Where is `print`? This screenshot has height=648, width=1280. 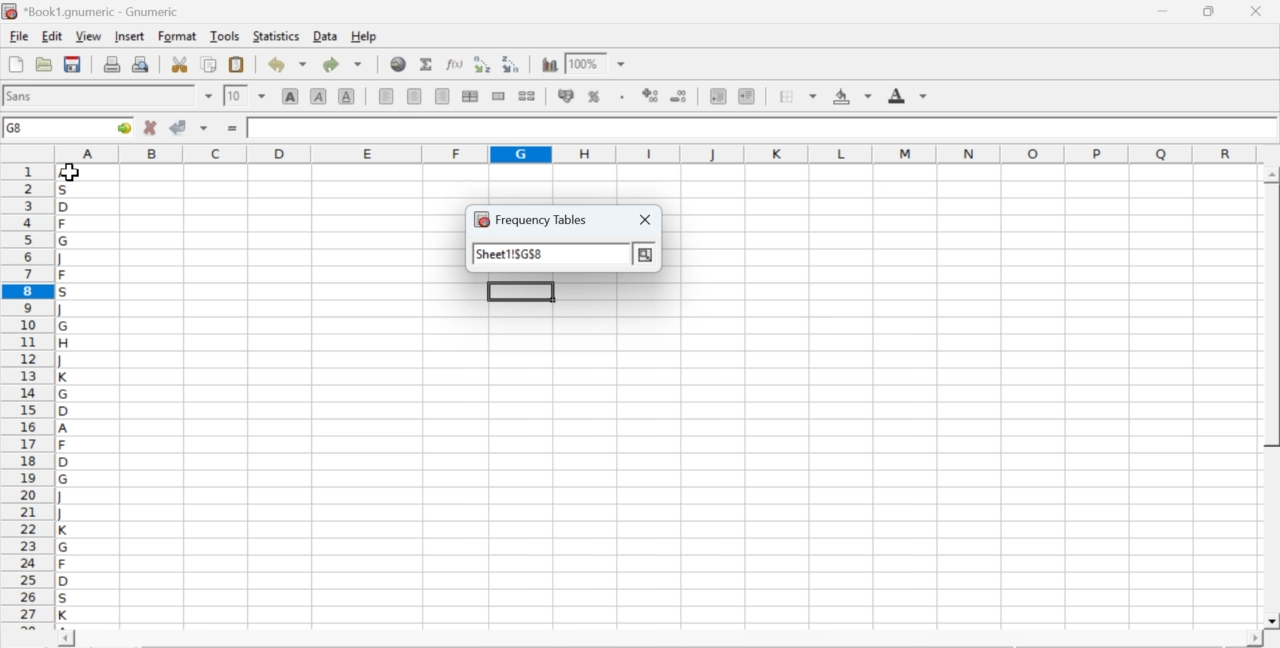 print is located at coordinates (112, 63).